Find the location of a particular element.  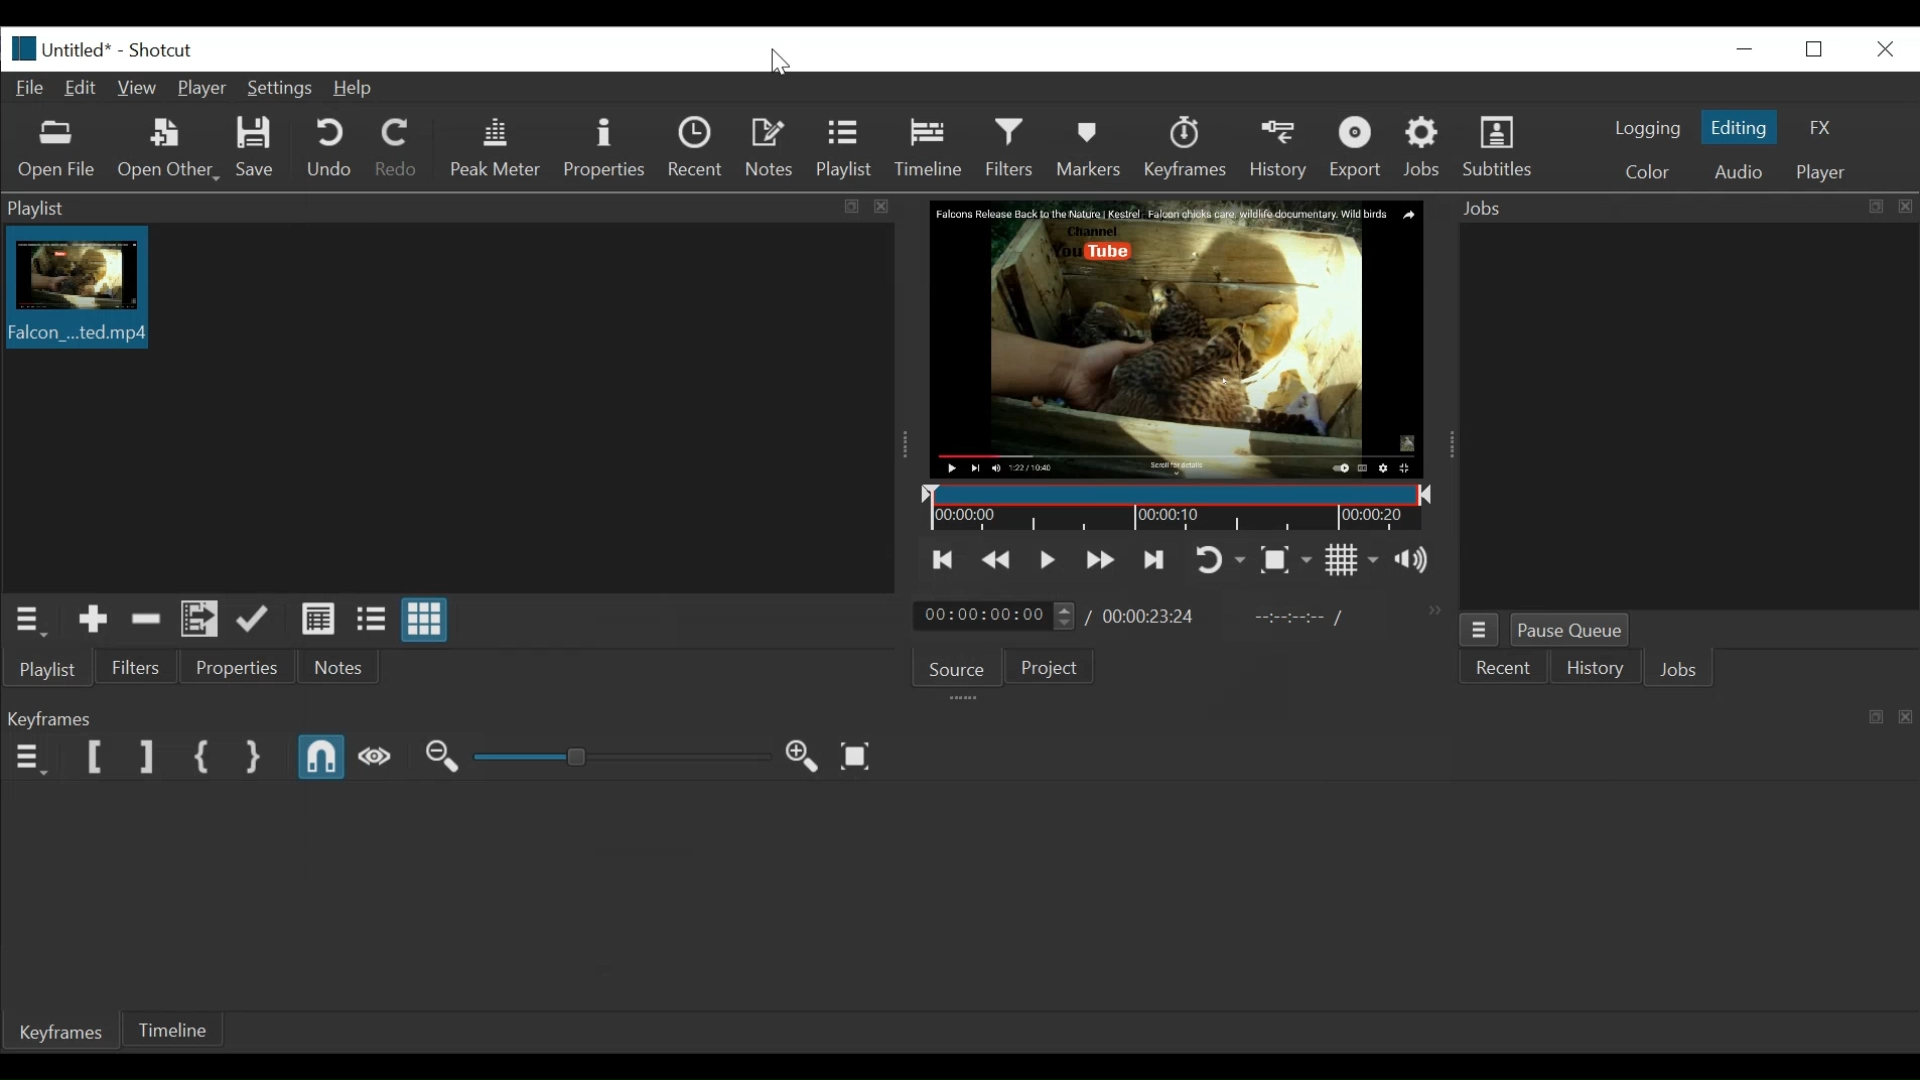

Keyframe is located at coordinates (1186, 149).